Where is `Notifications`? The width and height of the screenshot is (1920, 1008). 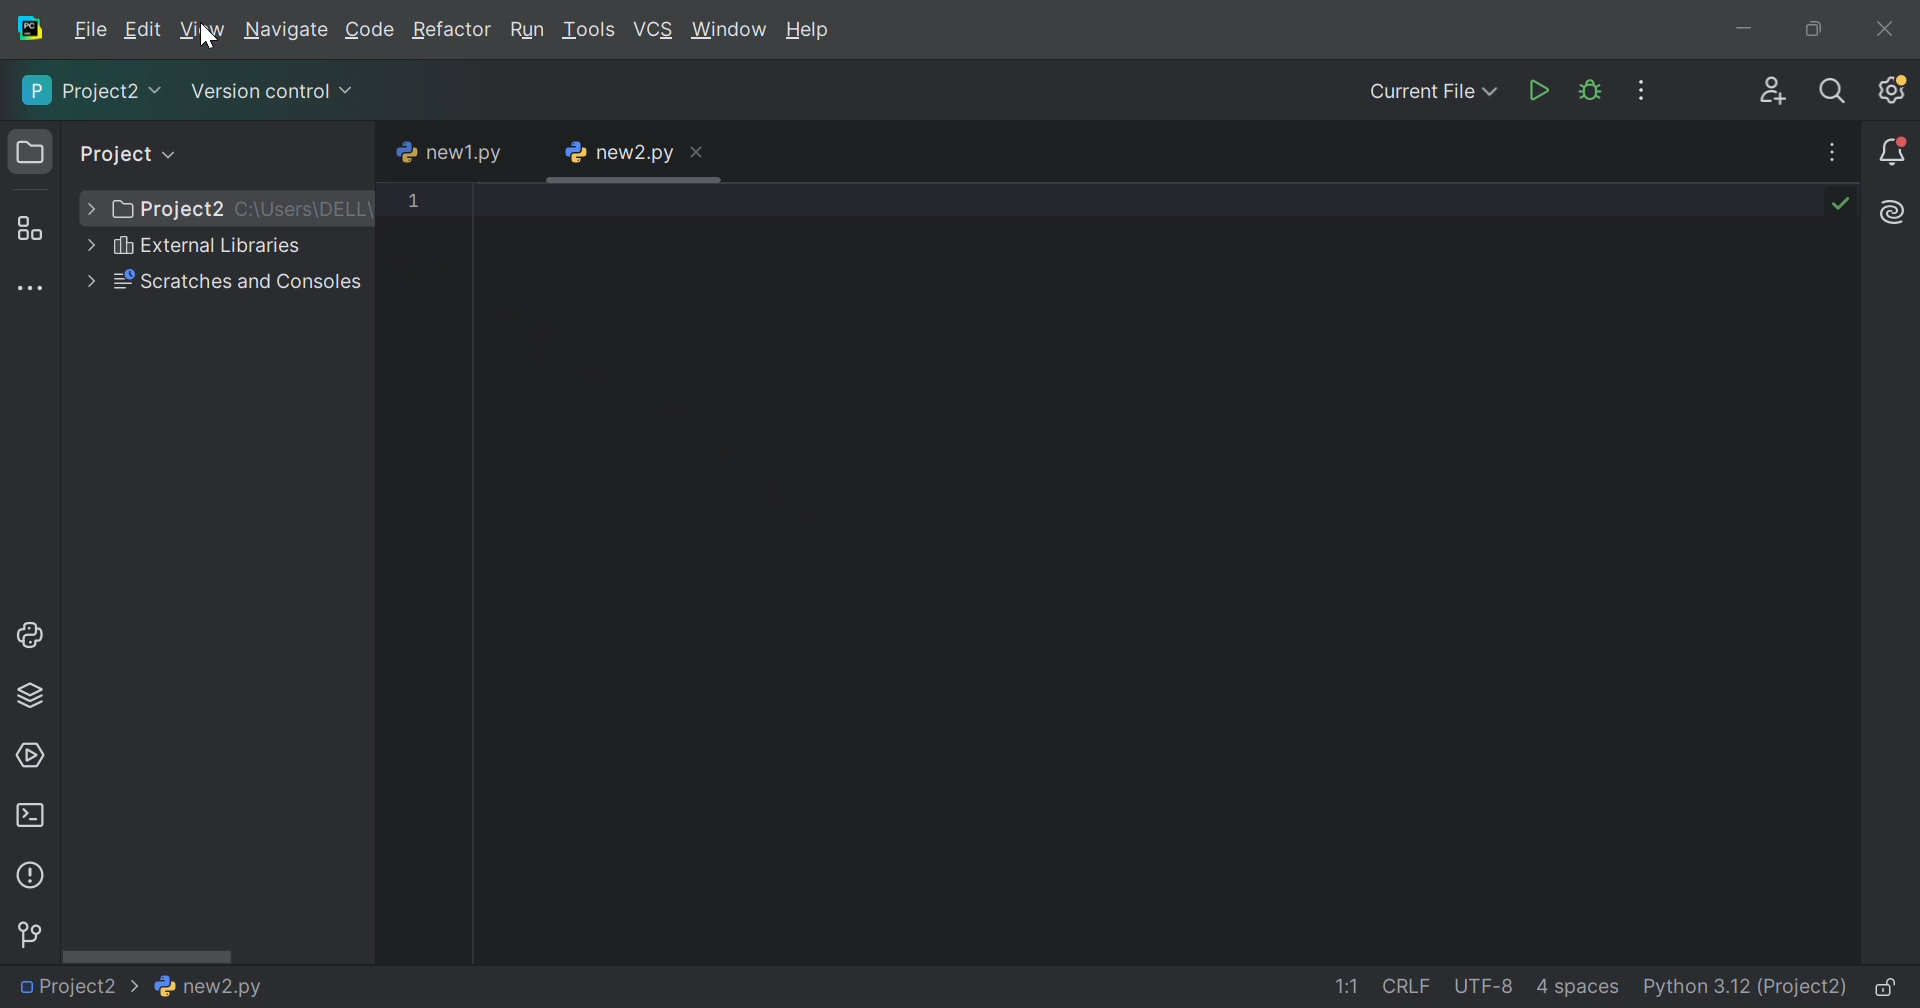
Notifications is located at coordinates (1894, 151).